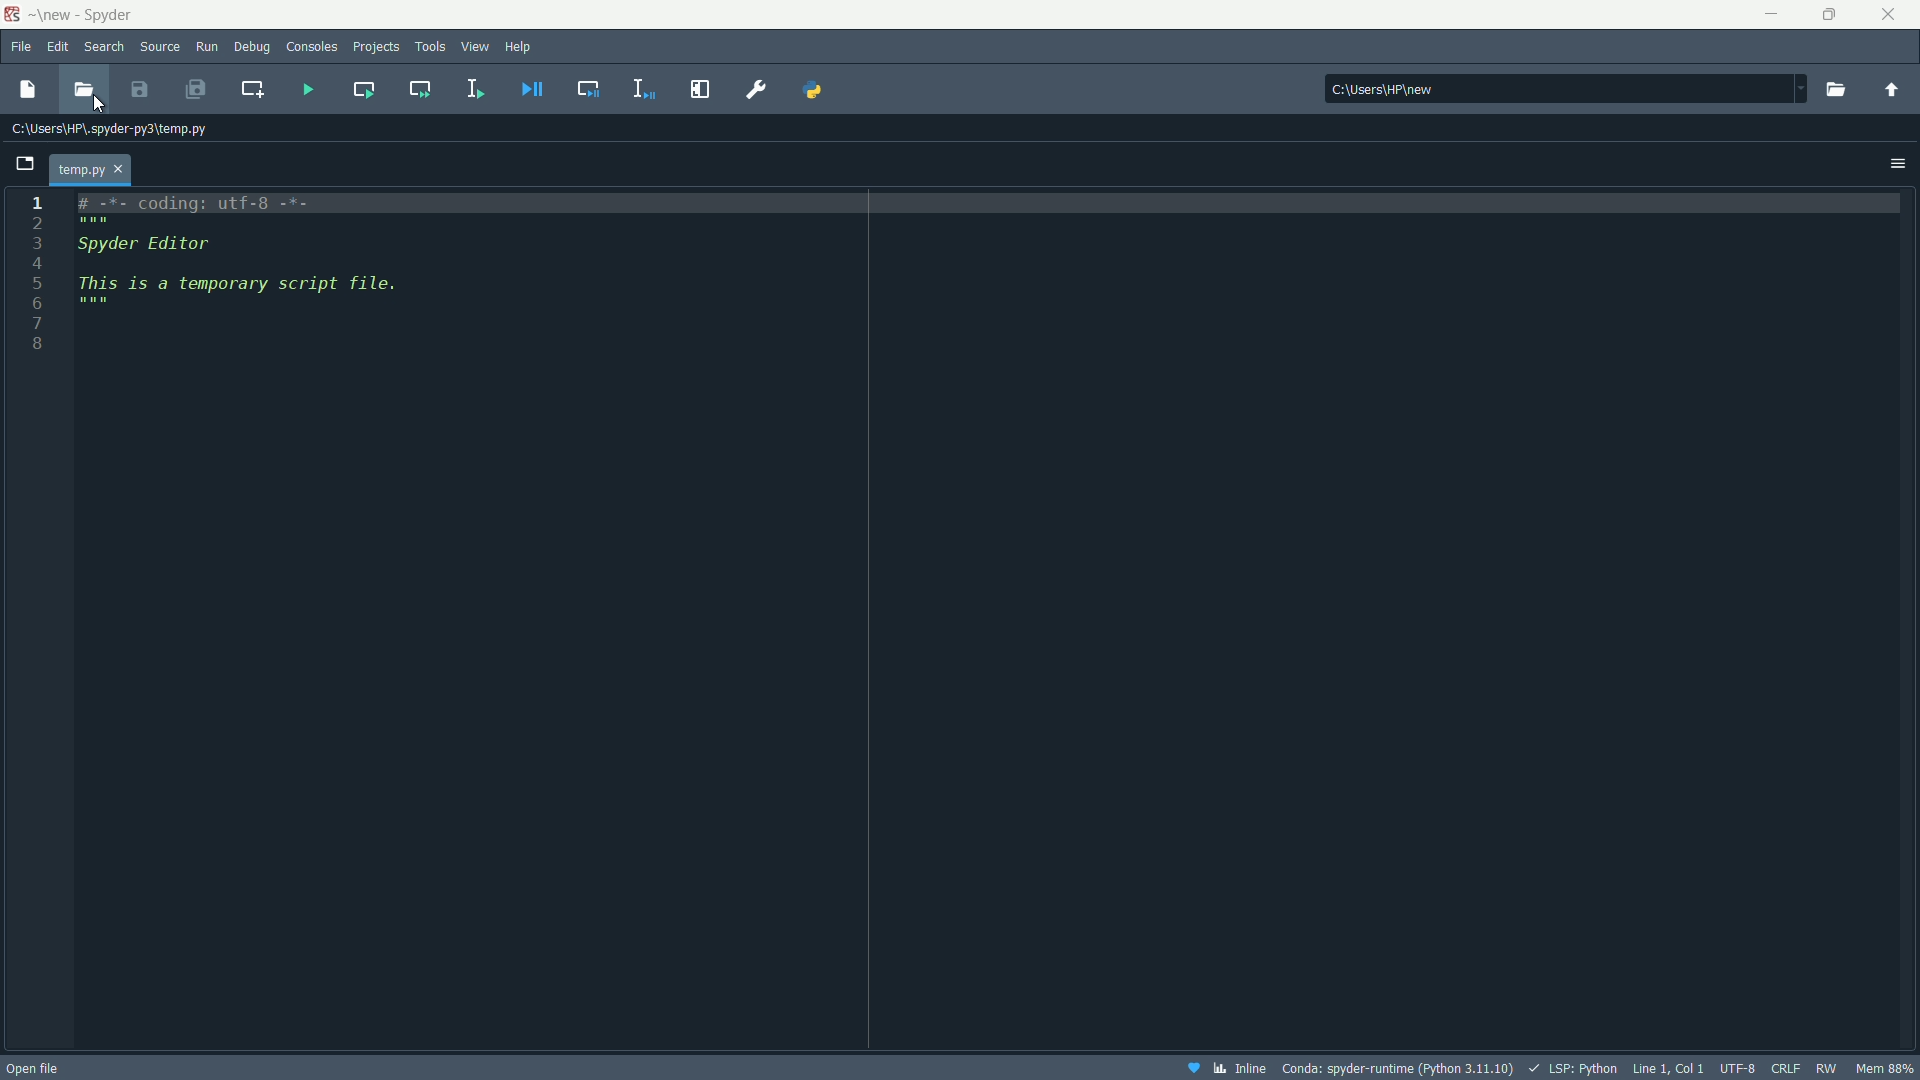 This screenshot has height=1080, width=1920. Describe the element at coordinates (93, 168) in the screenshot. I see `File name` at that location.